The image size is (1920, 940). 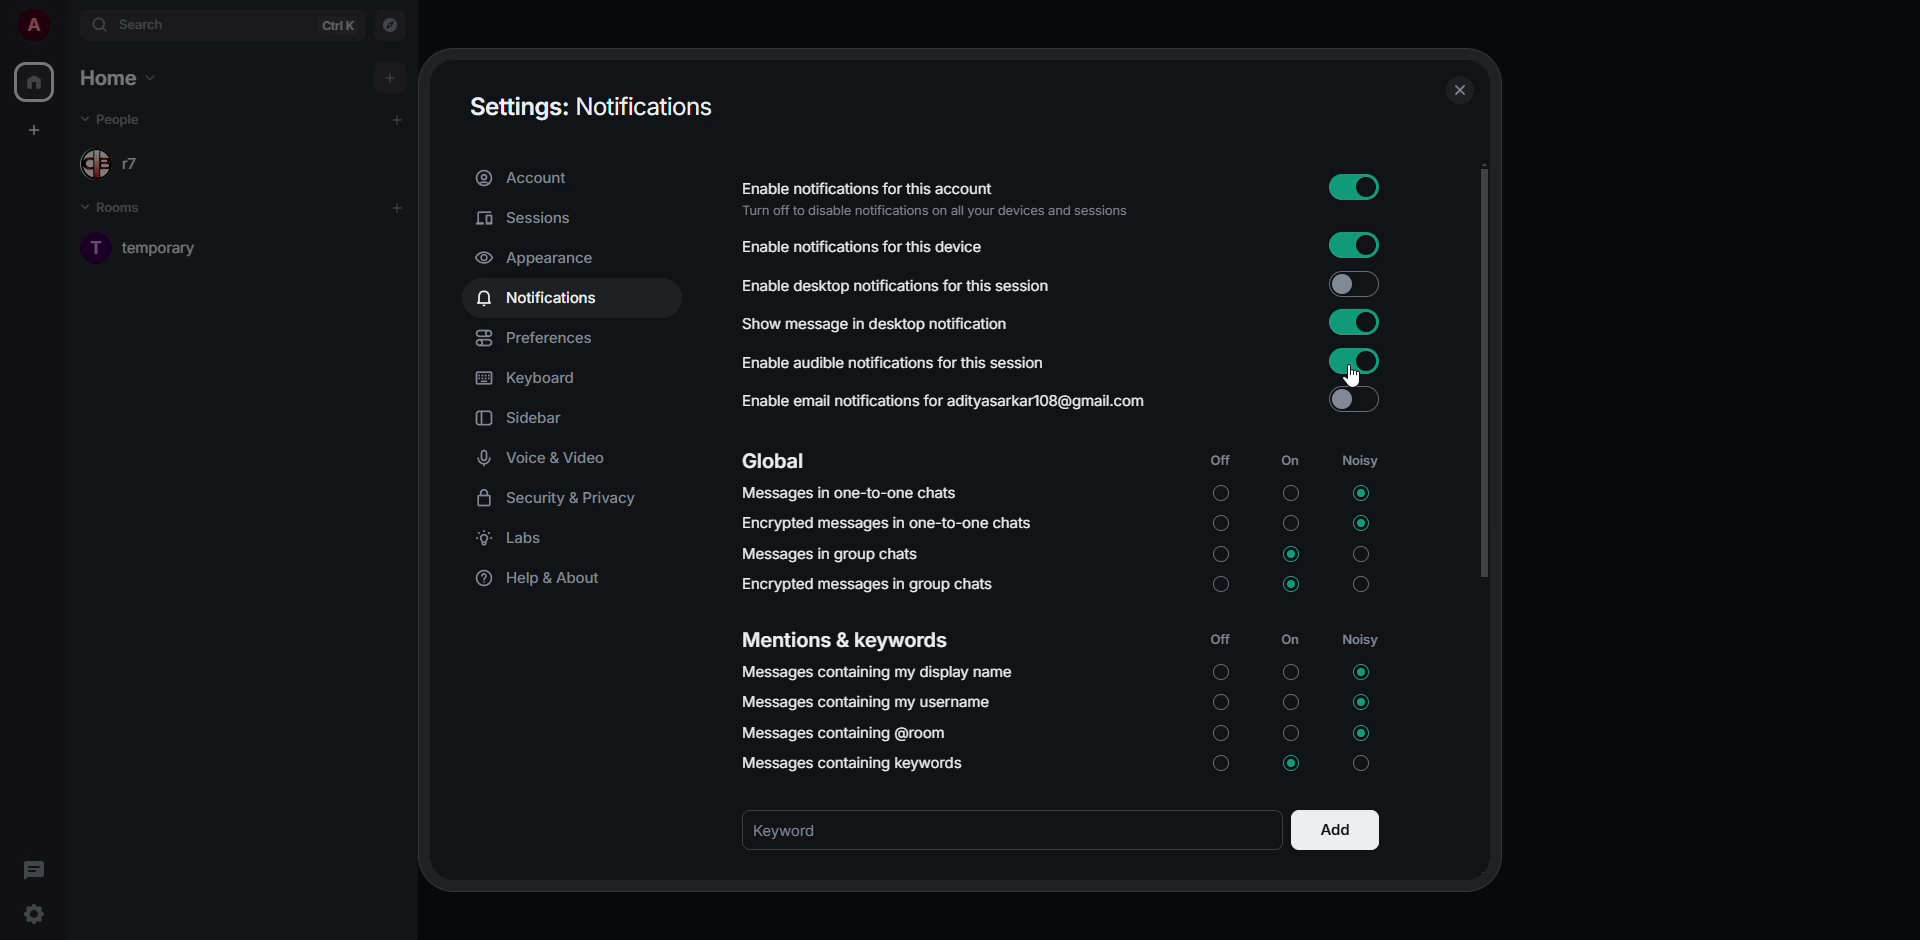 I want to click on Noisy Unselected, so click(x=1361, y=762).